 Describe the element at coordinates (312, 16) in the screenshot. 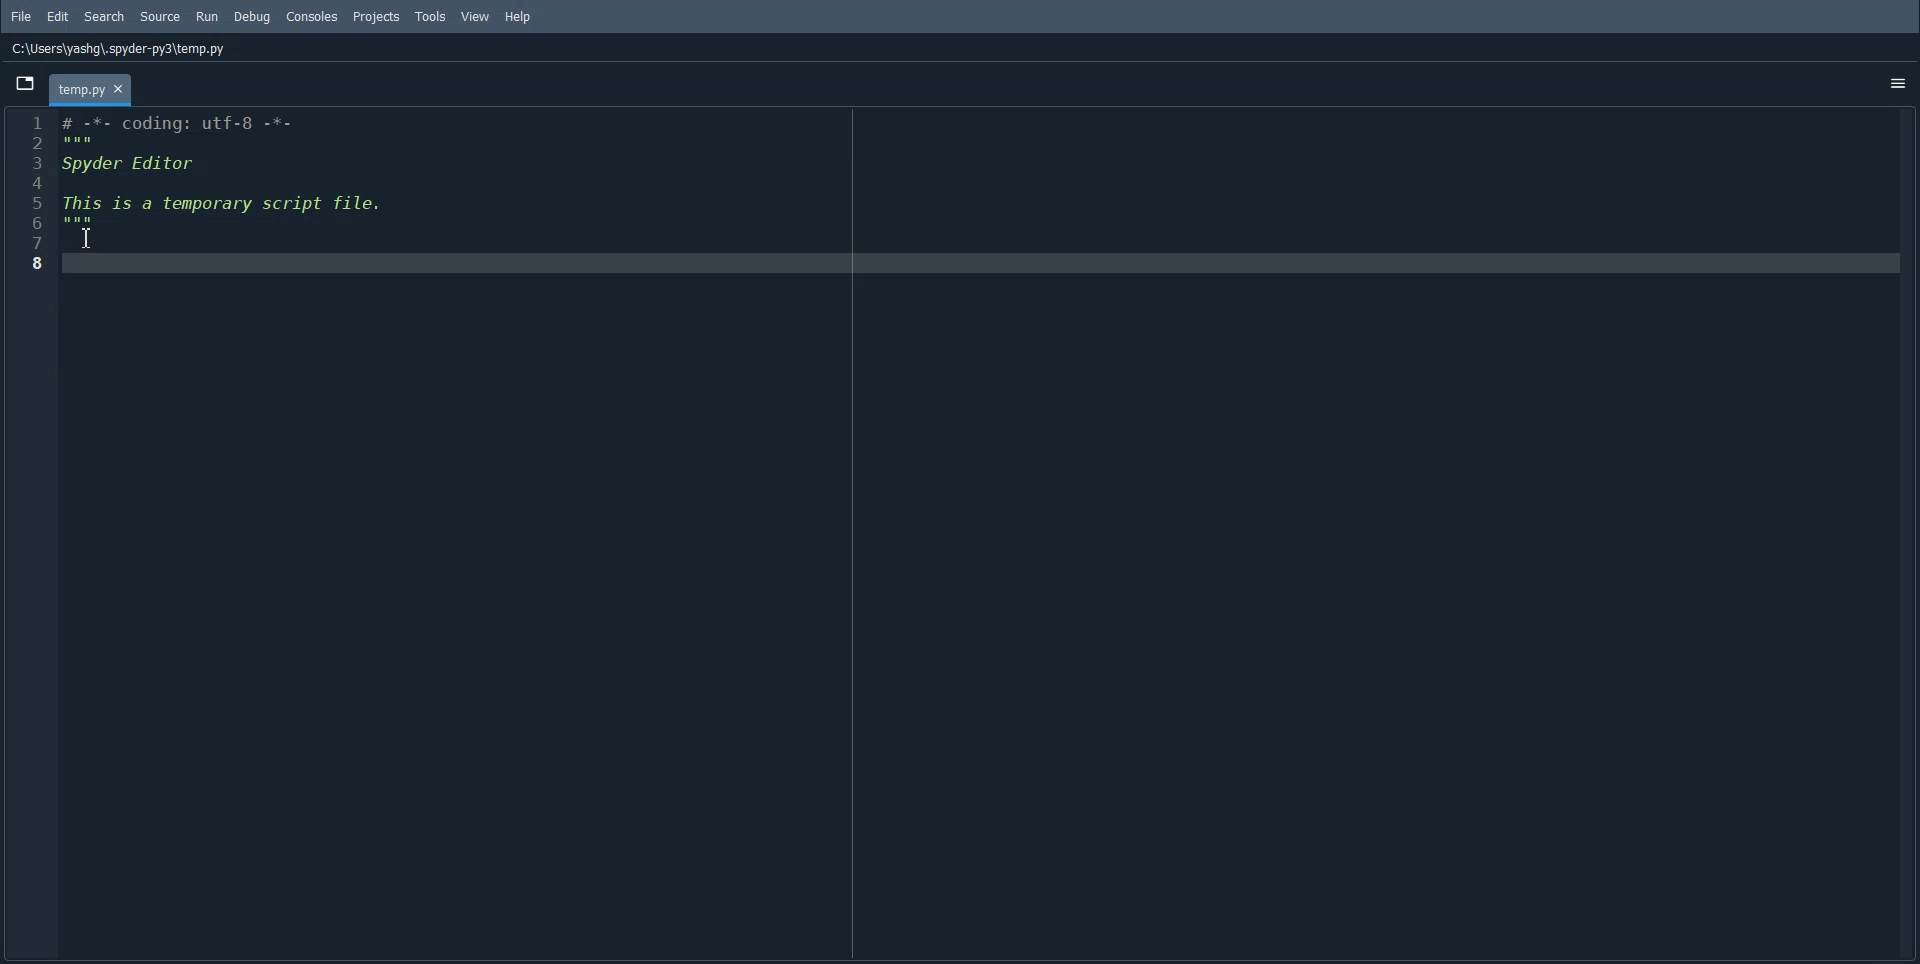

I see `Console` at that location.